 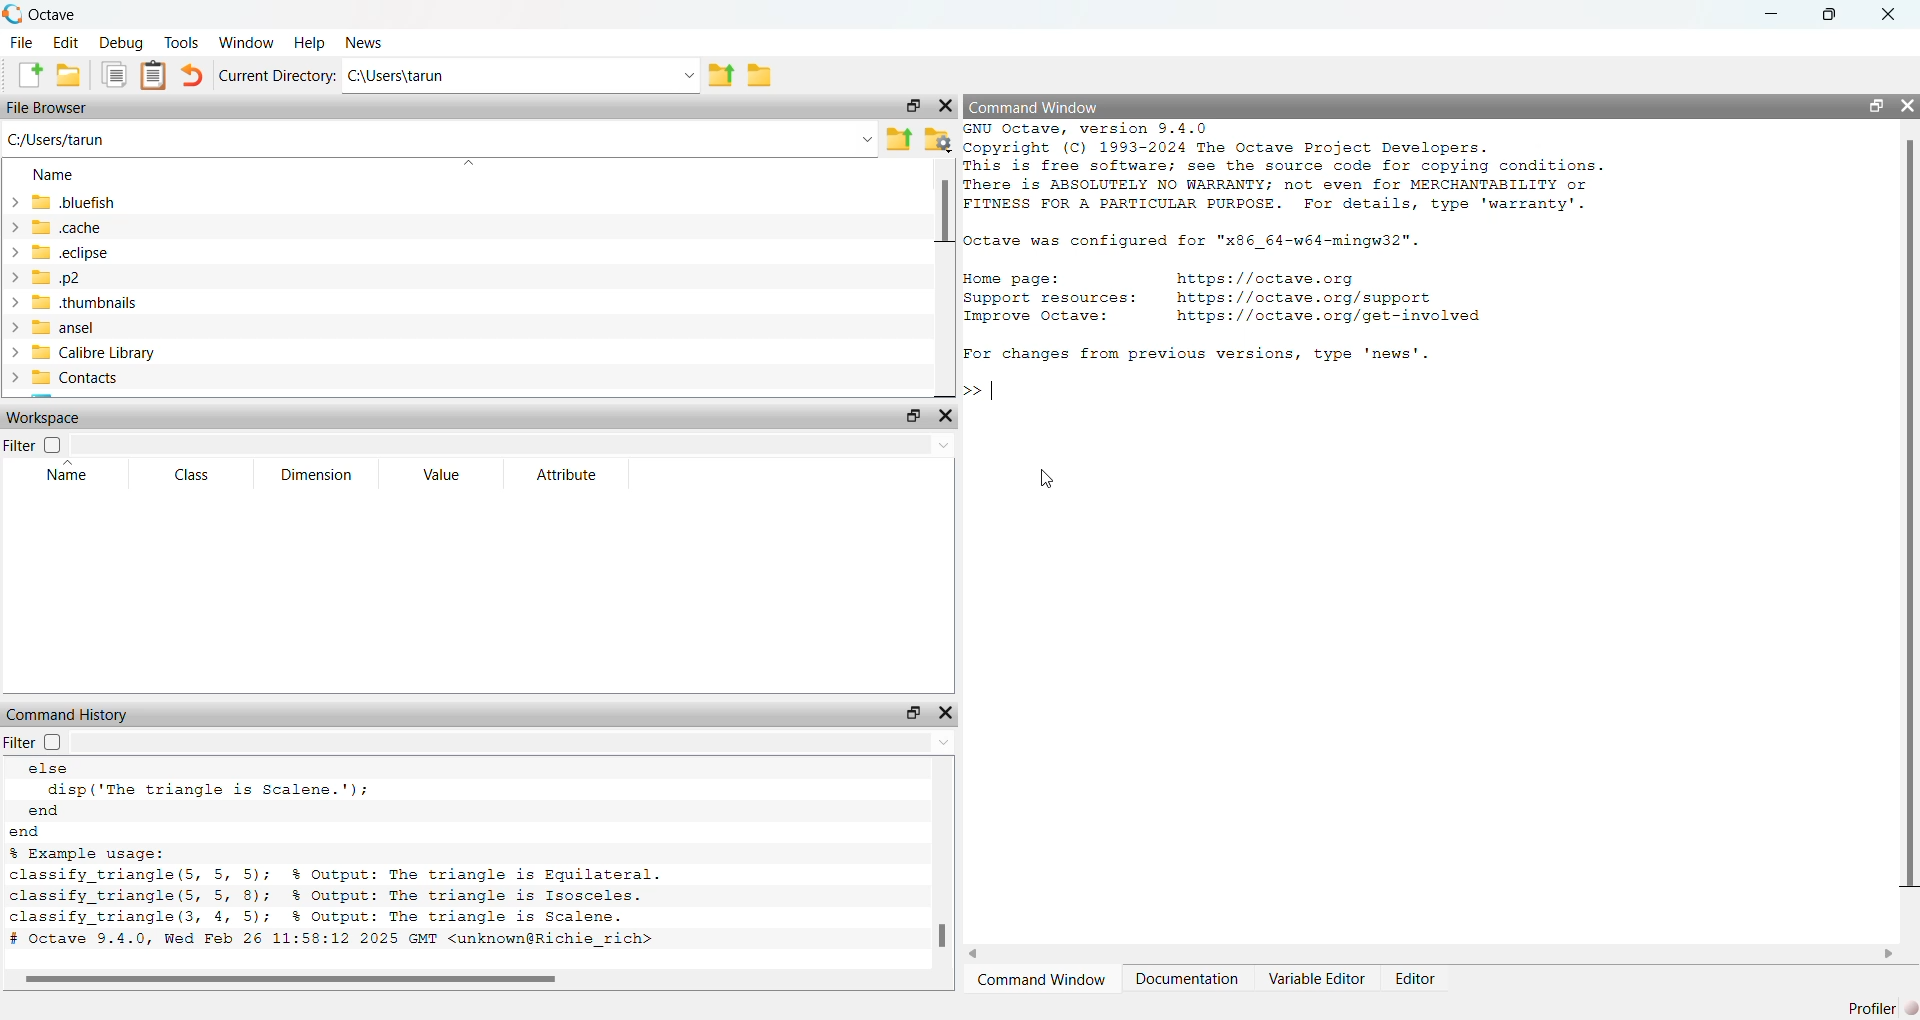 What do you see at coordinates (69, 12) in the screenshot?
I see `octave` at bounding box center [69, 12].